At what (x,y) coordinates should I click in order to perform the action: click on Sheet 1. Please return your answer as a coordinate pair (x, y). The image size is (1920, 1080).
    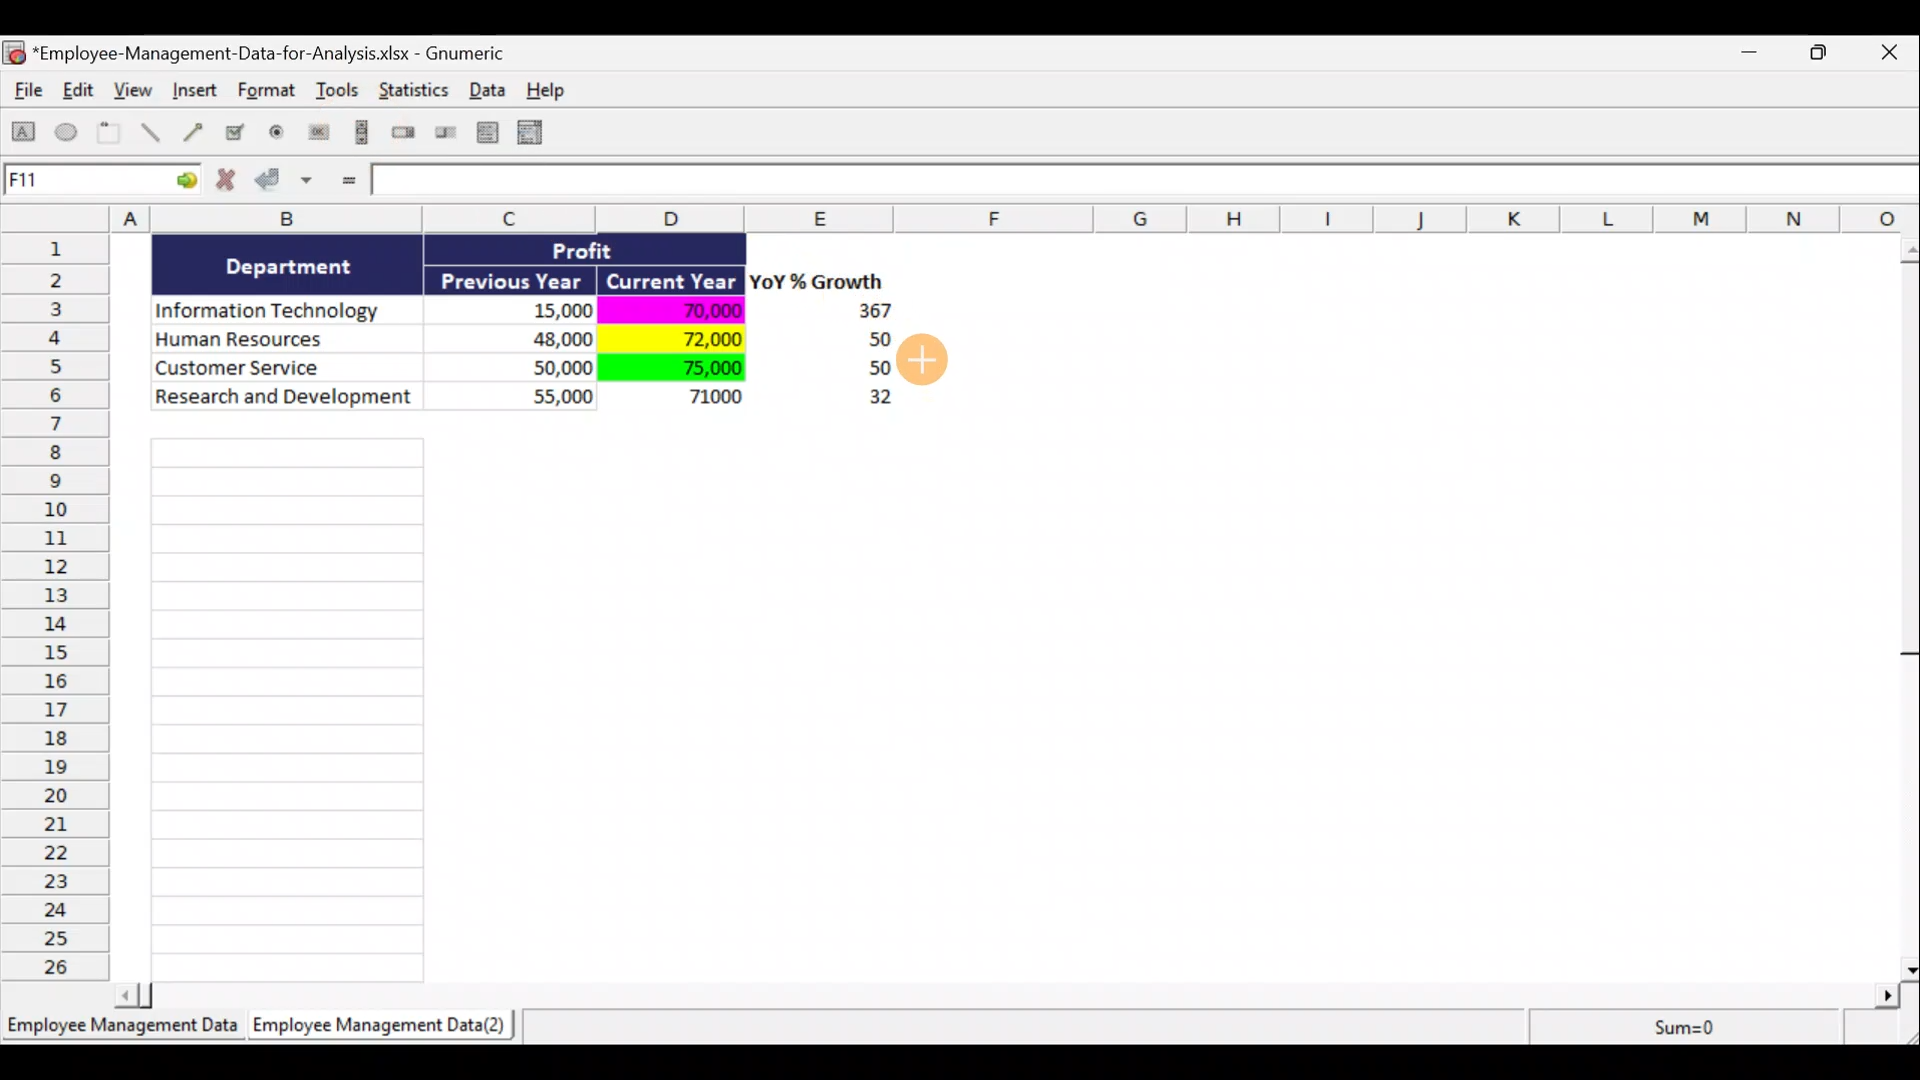
    Looking at the image, I should click on (125, 1032).